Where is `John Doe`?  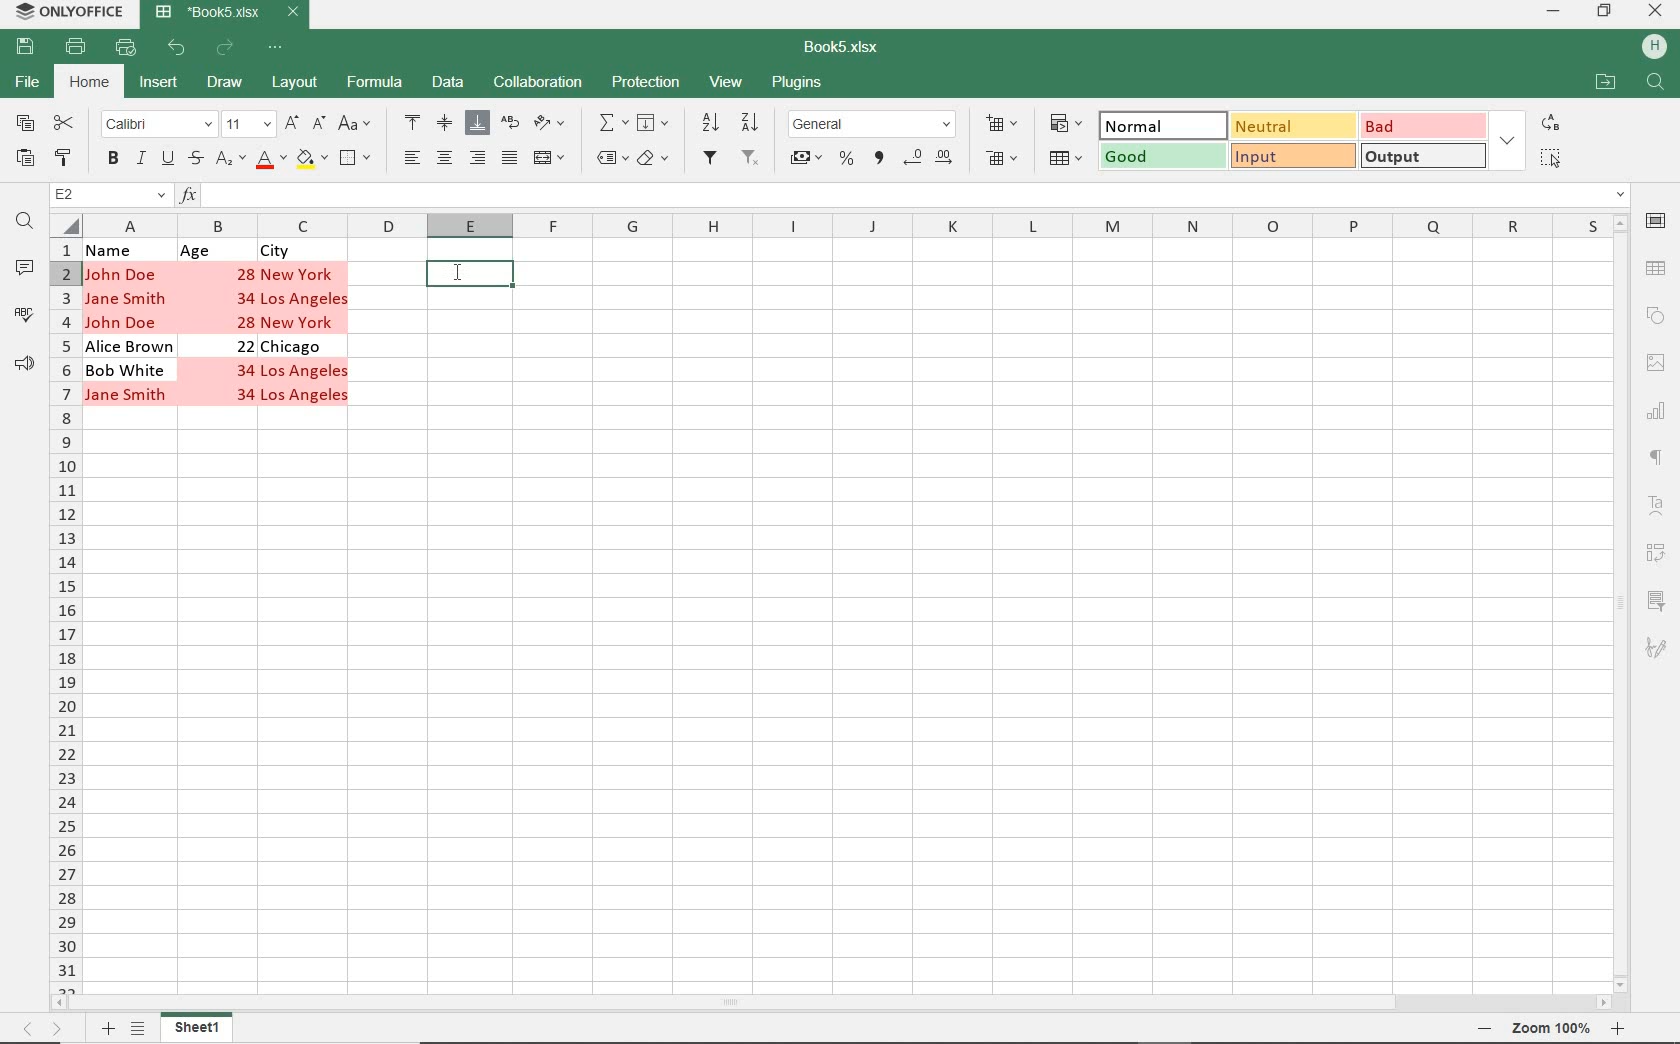 John Doe is located at coordinates (126, 322).